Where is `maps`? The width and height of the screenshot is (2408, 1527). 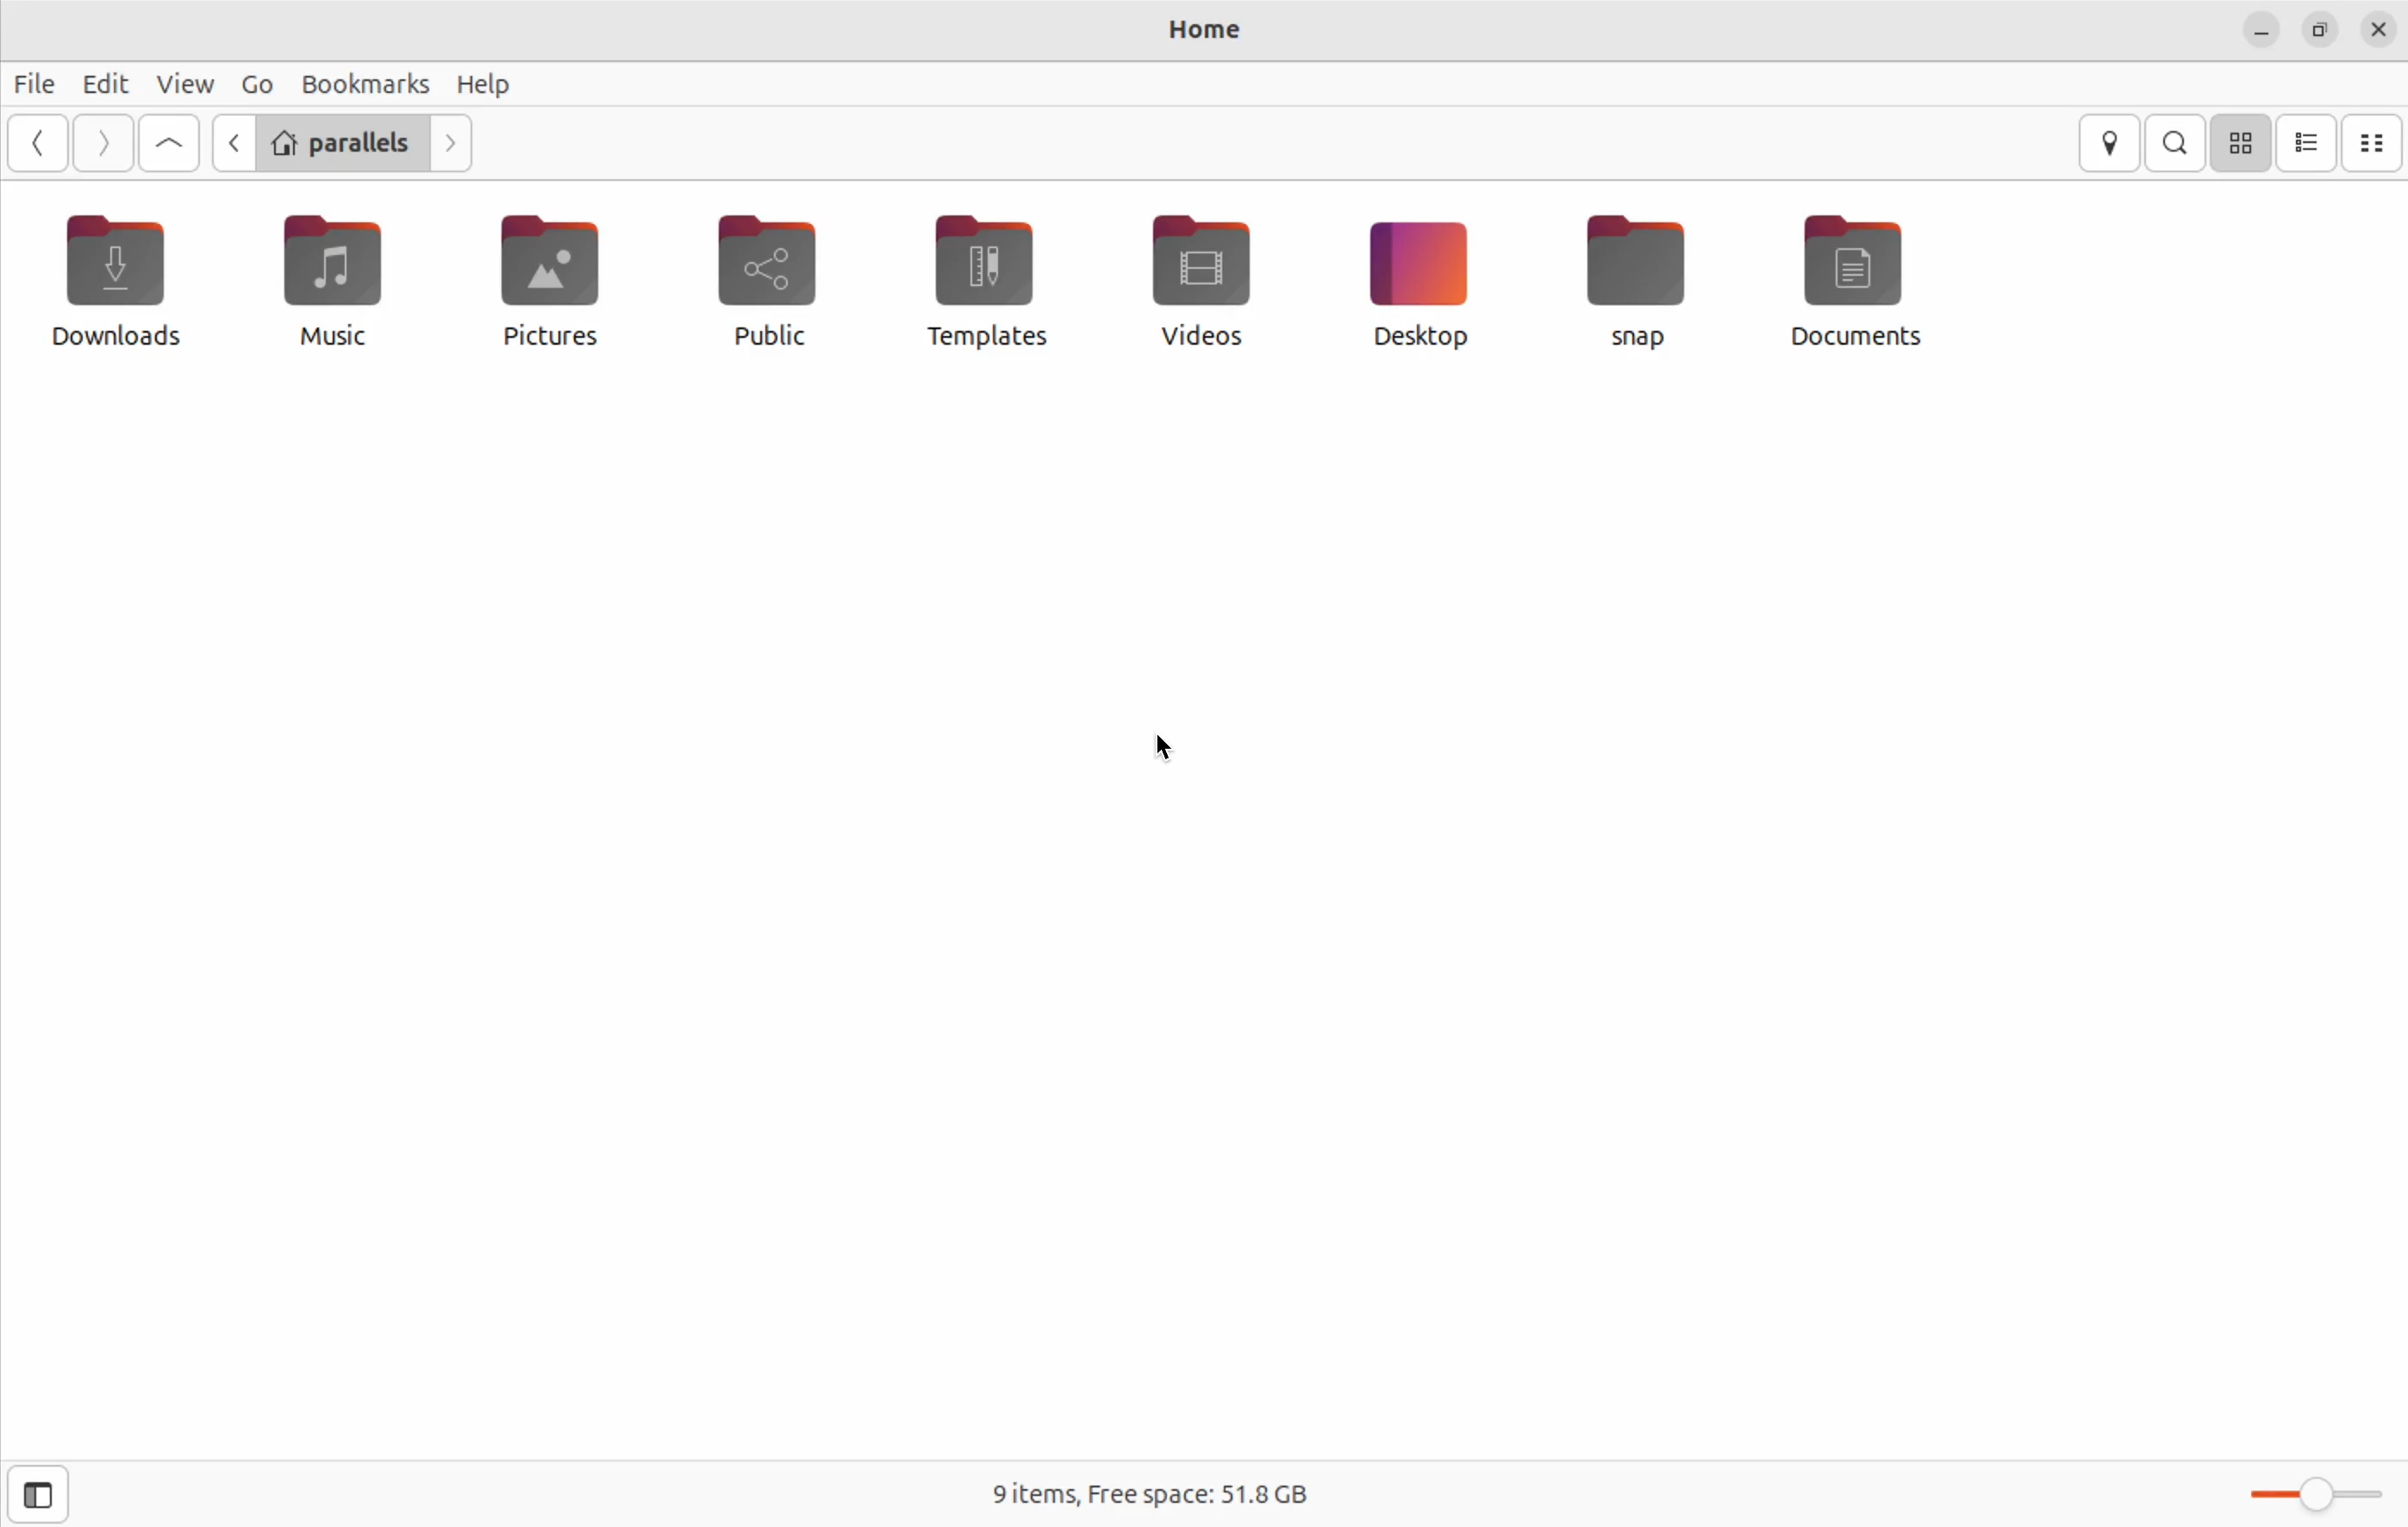
maps is located at coordinates (2108, 143).